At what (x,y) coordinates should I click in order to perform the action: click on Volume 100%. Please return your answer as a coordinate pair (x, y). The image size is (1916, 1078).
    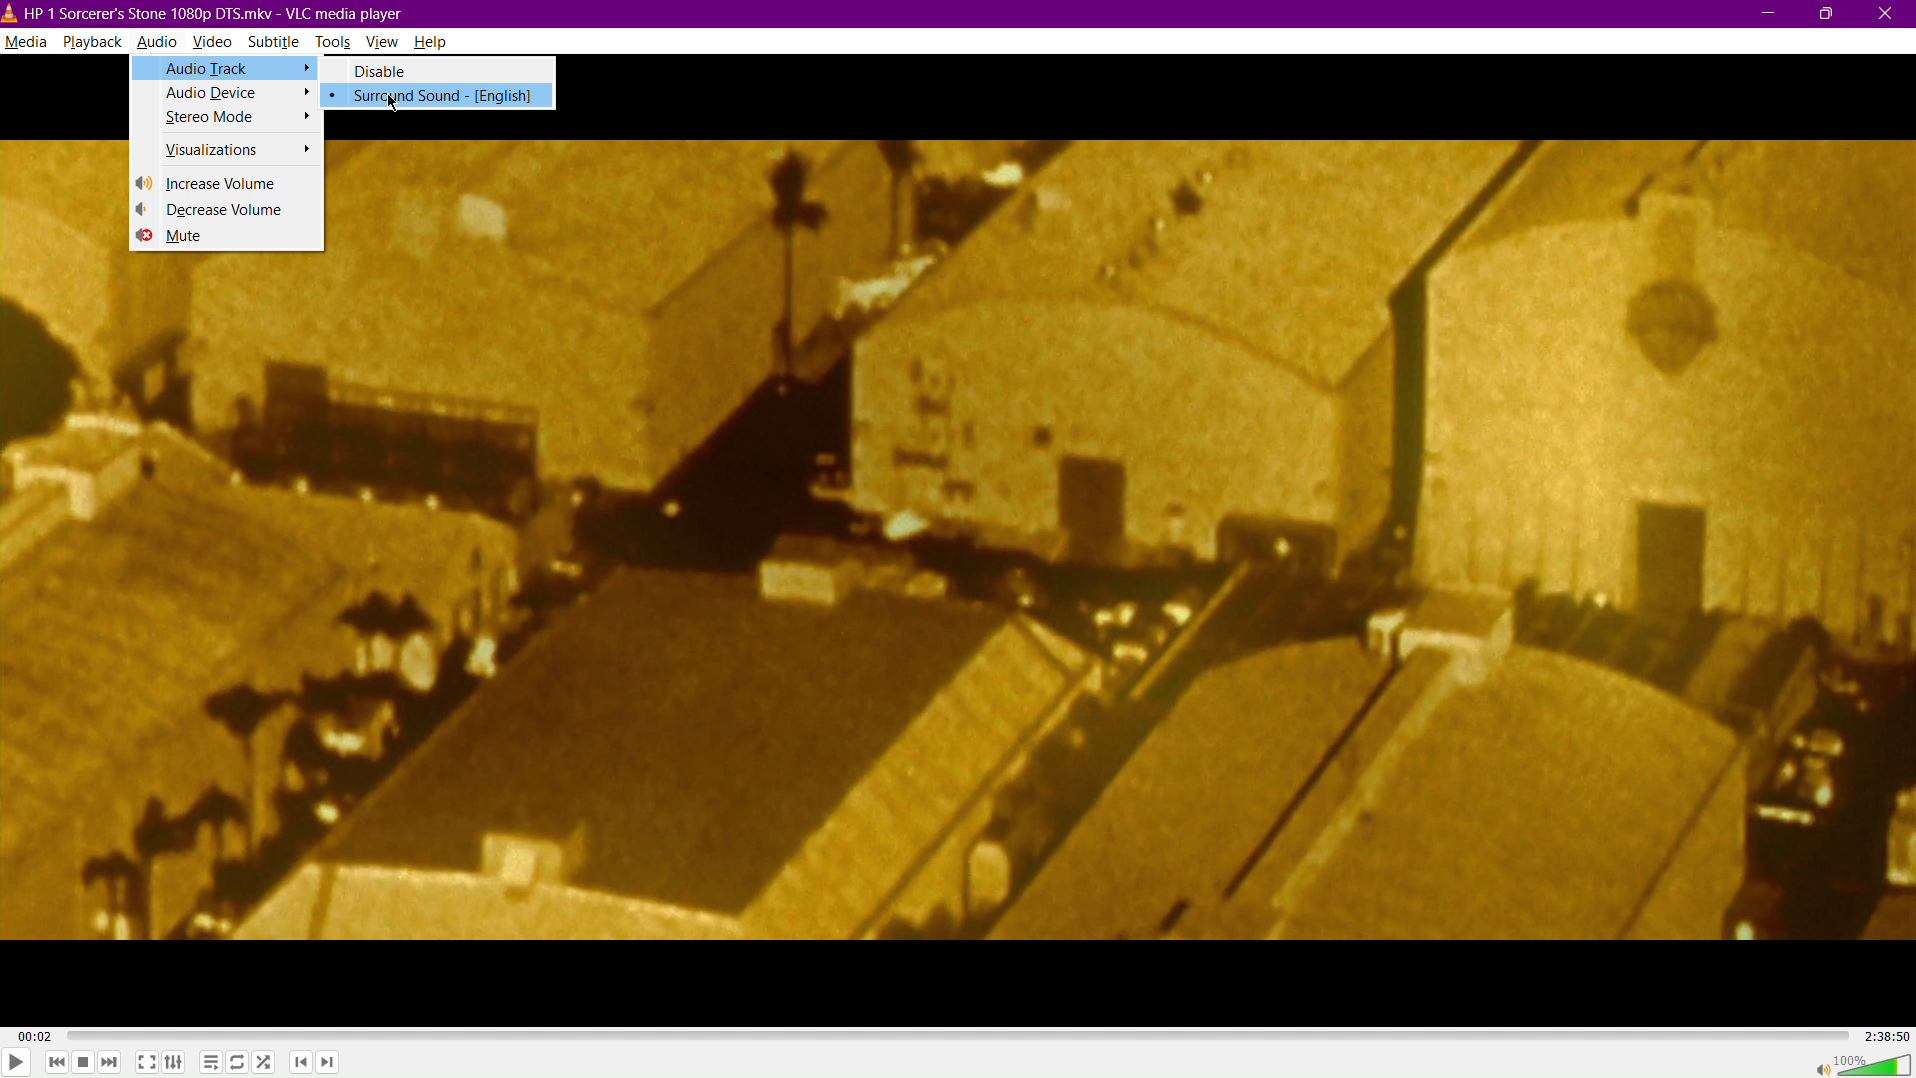
    Looking at the image, I should click on (1855, 1063).